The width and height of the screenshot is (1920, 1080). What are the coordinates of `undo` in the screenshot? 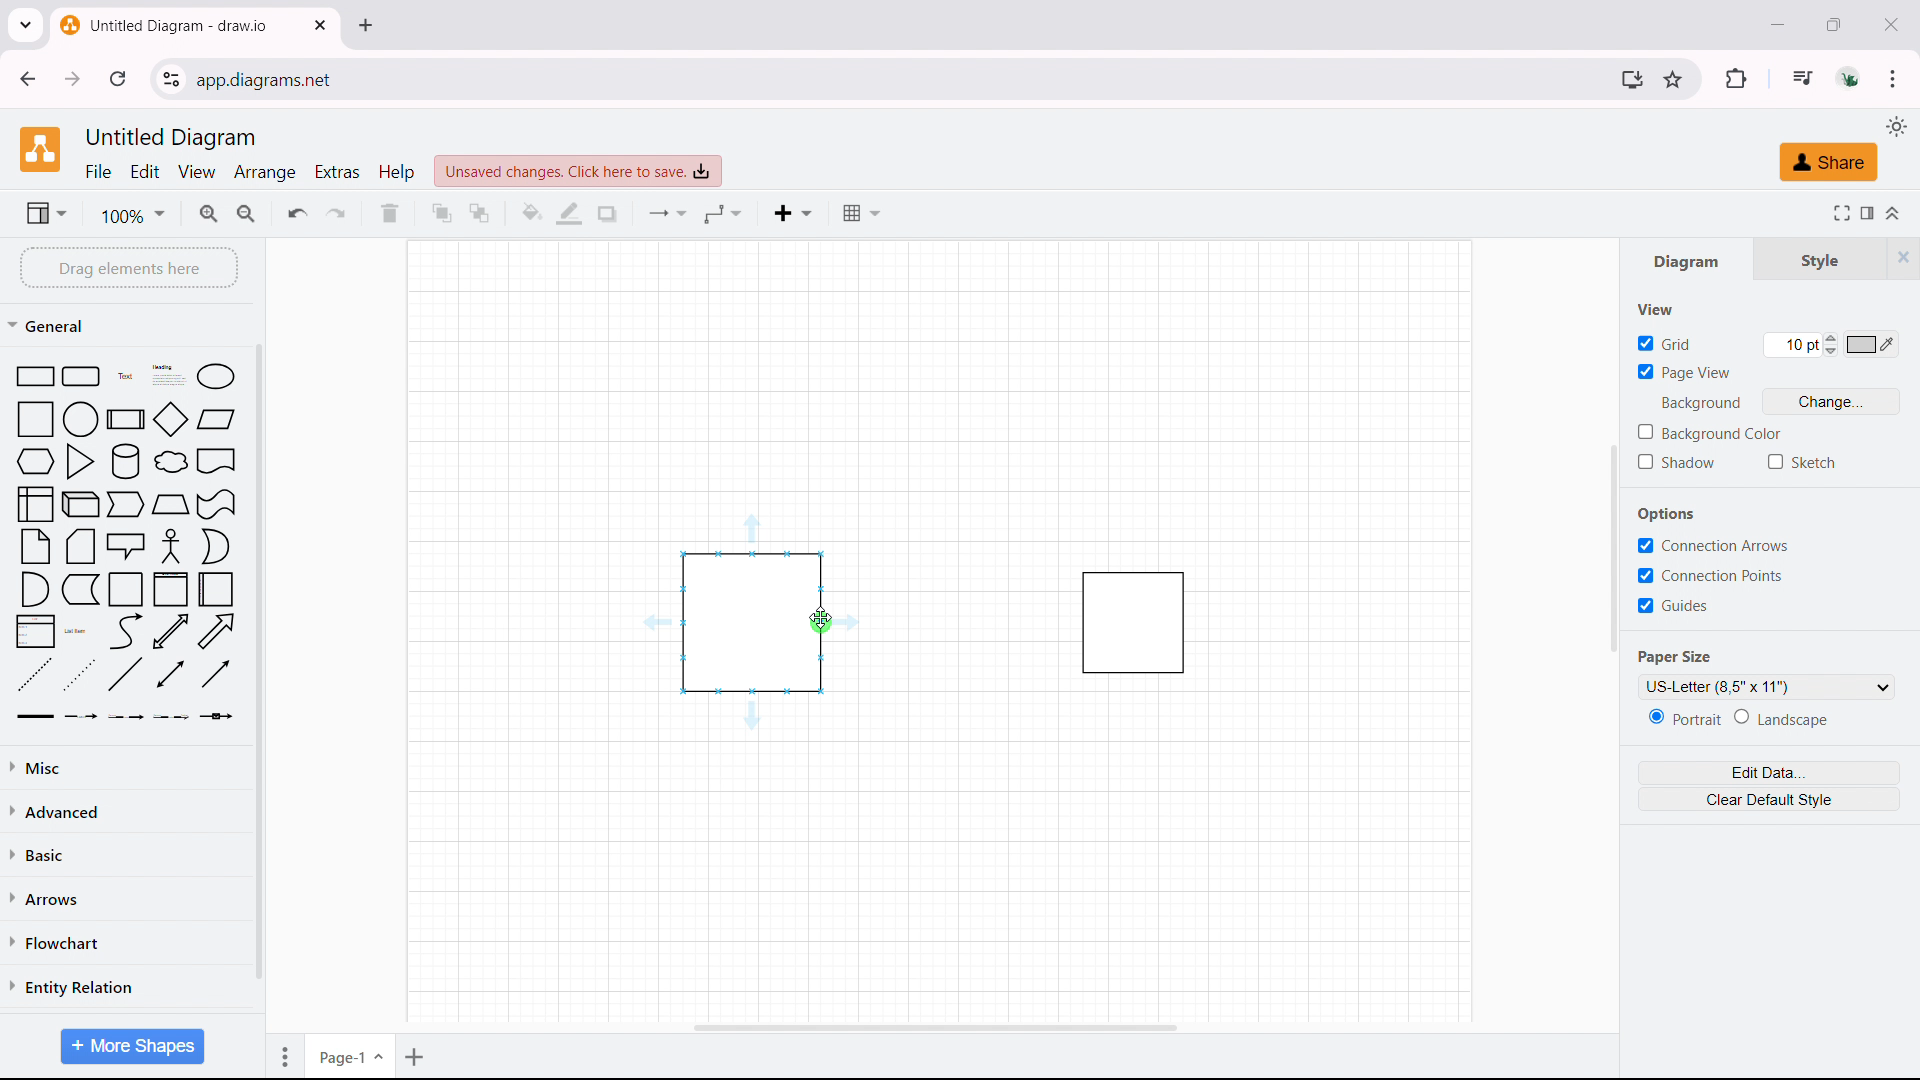 It's located at (298, 212).